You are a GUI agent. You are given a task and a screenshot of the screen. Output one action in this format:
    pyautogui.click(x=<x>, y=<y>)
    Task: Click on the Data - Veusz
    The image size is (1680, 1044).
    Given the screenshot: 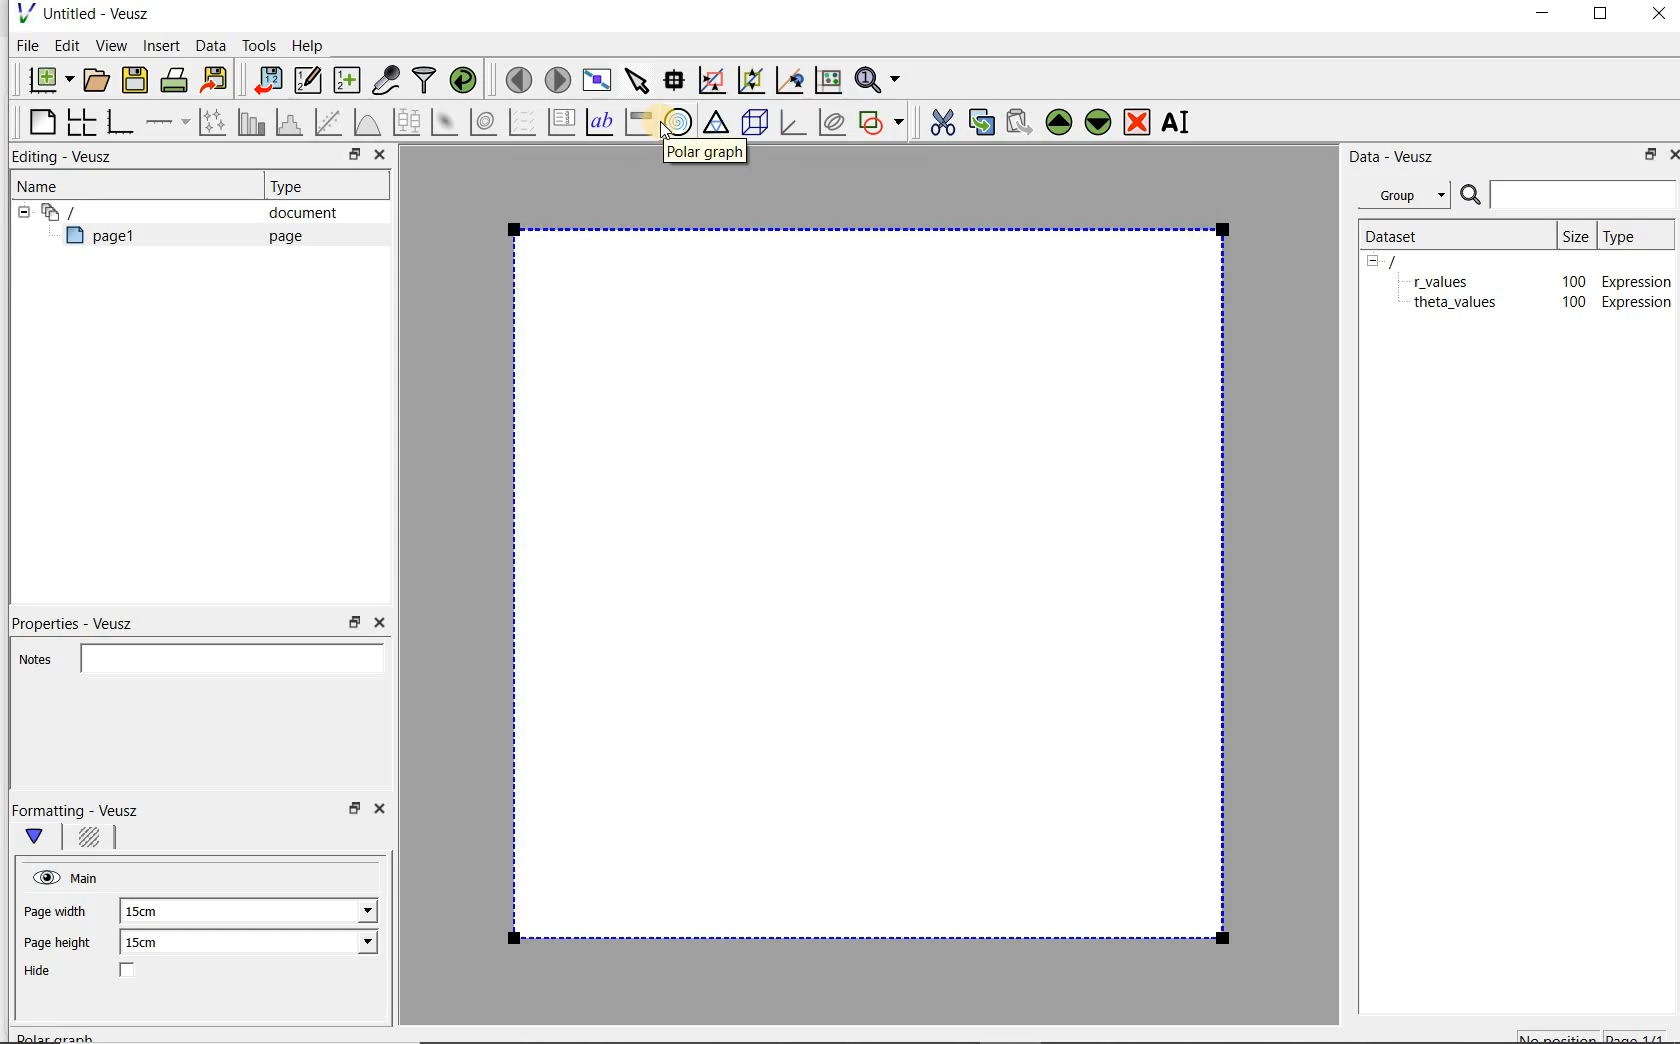 What is the action you would take?
    pyautogui.click(x=1399, y=156)
    